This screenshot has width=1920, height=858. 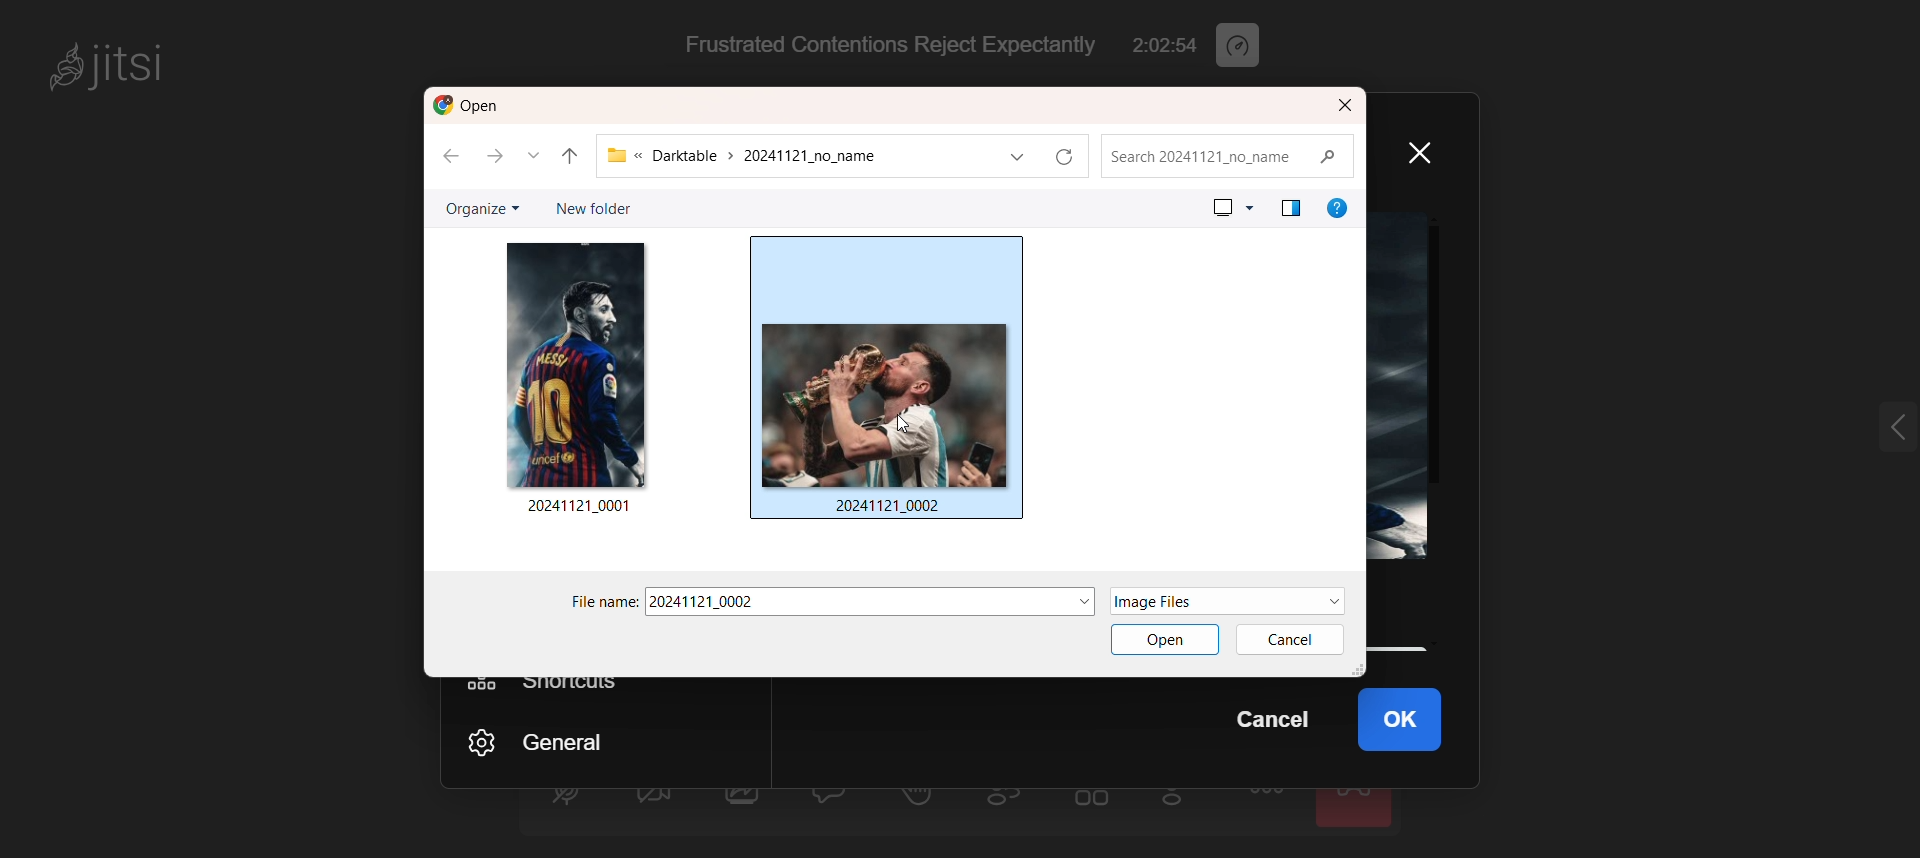 What do you see at coordinates (1162, 644) in the screenshot?
I see `open` at bounding box center [1162, 644].